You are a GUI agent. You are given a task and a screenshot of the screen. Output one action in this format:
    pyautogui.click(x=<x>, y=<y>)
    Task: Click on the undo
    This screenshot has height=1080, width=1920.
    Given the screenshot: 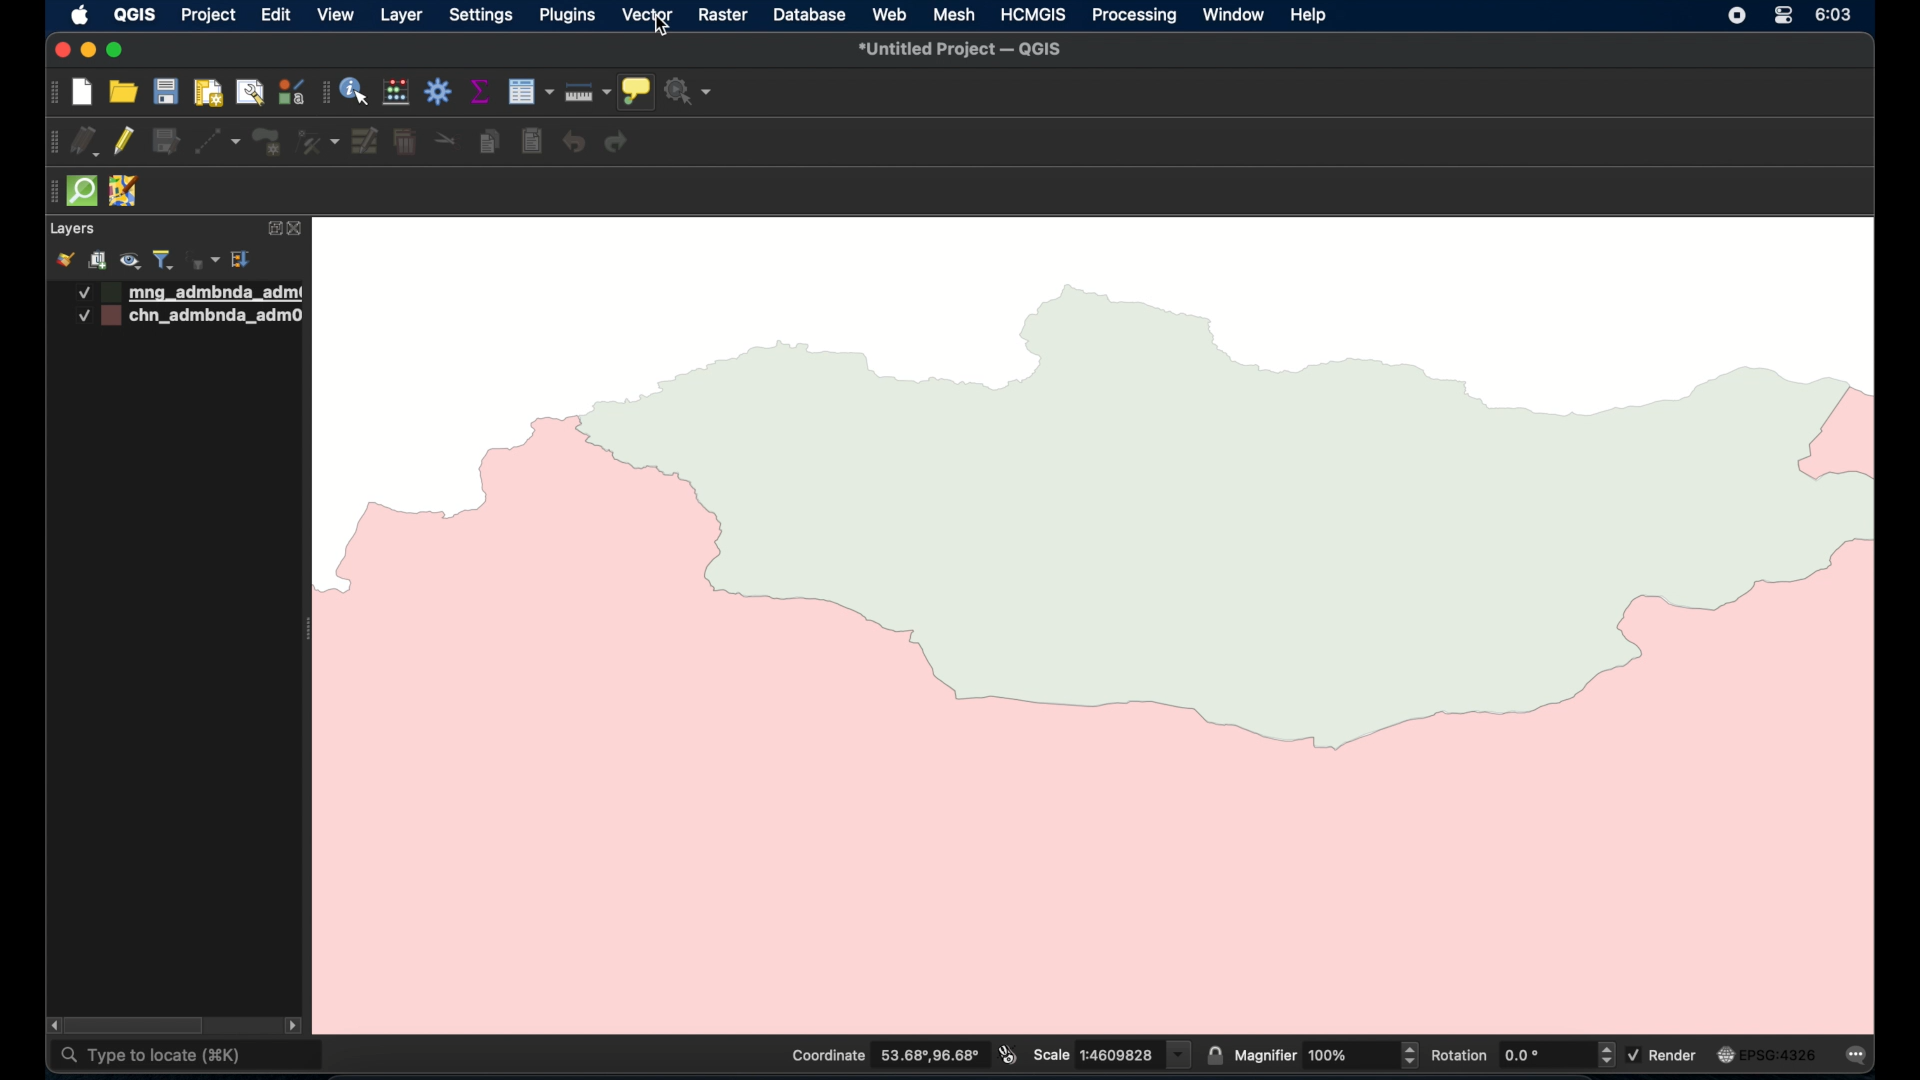 What is the action you would take?
    pyautogui.click(x=575, y=143)
    